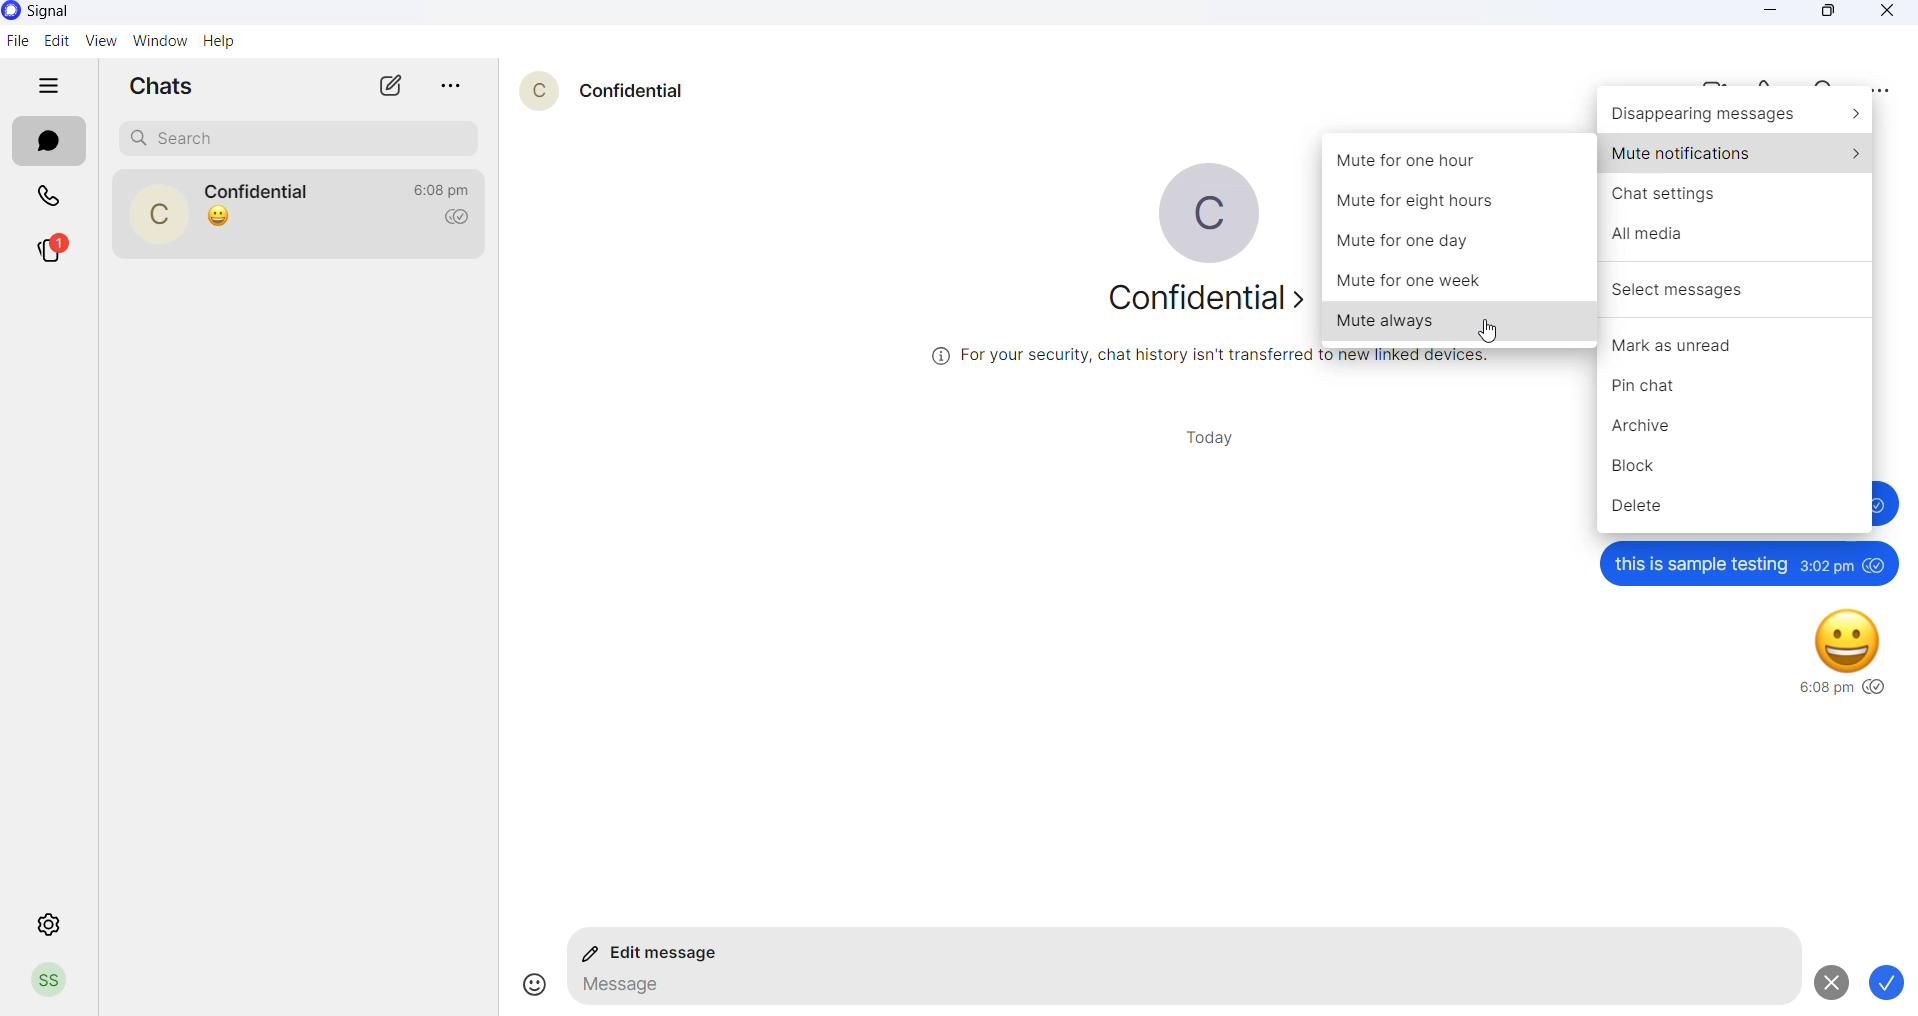 The image size is (1918, 1016). Describe the element at coordinates (49, 194) in the screenshot. I see `calls` at that location.